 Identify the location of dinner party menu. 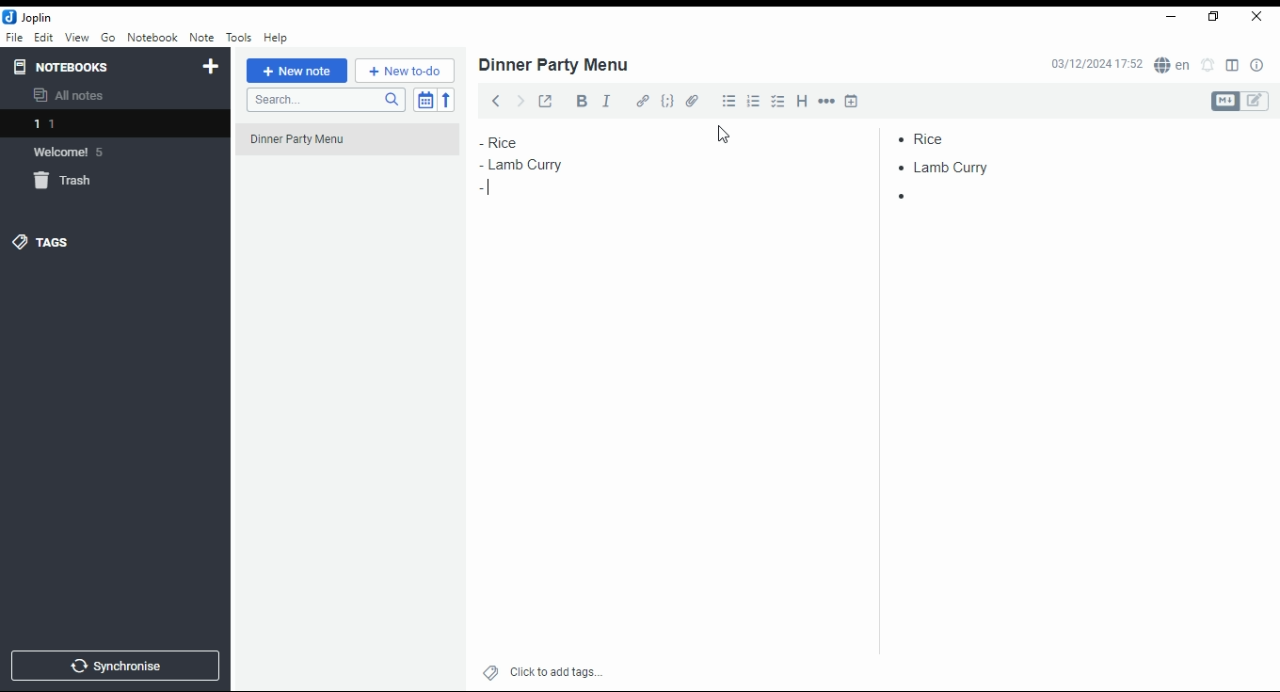
(555, 65).